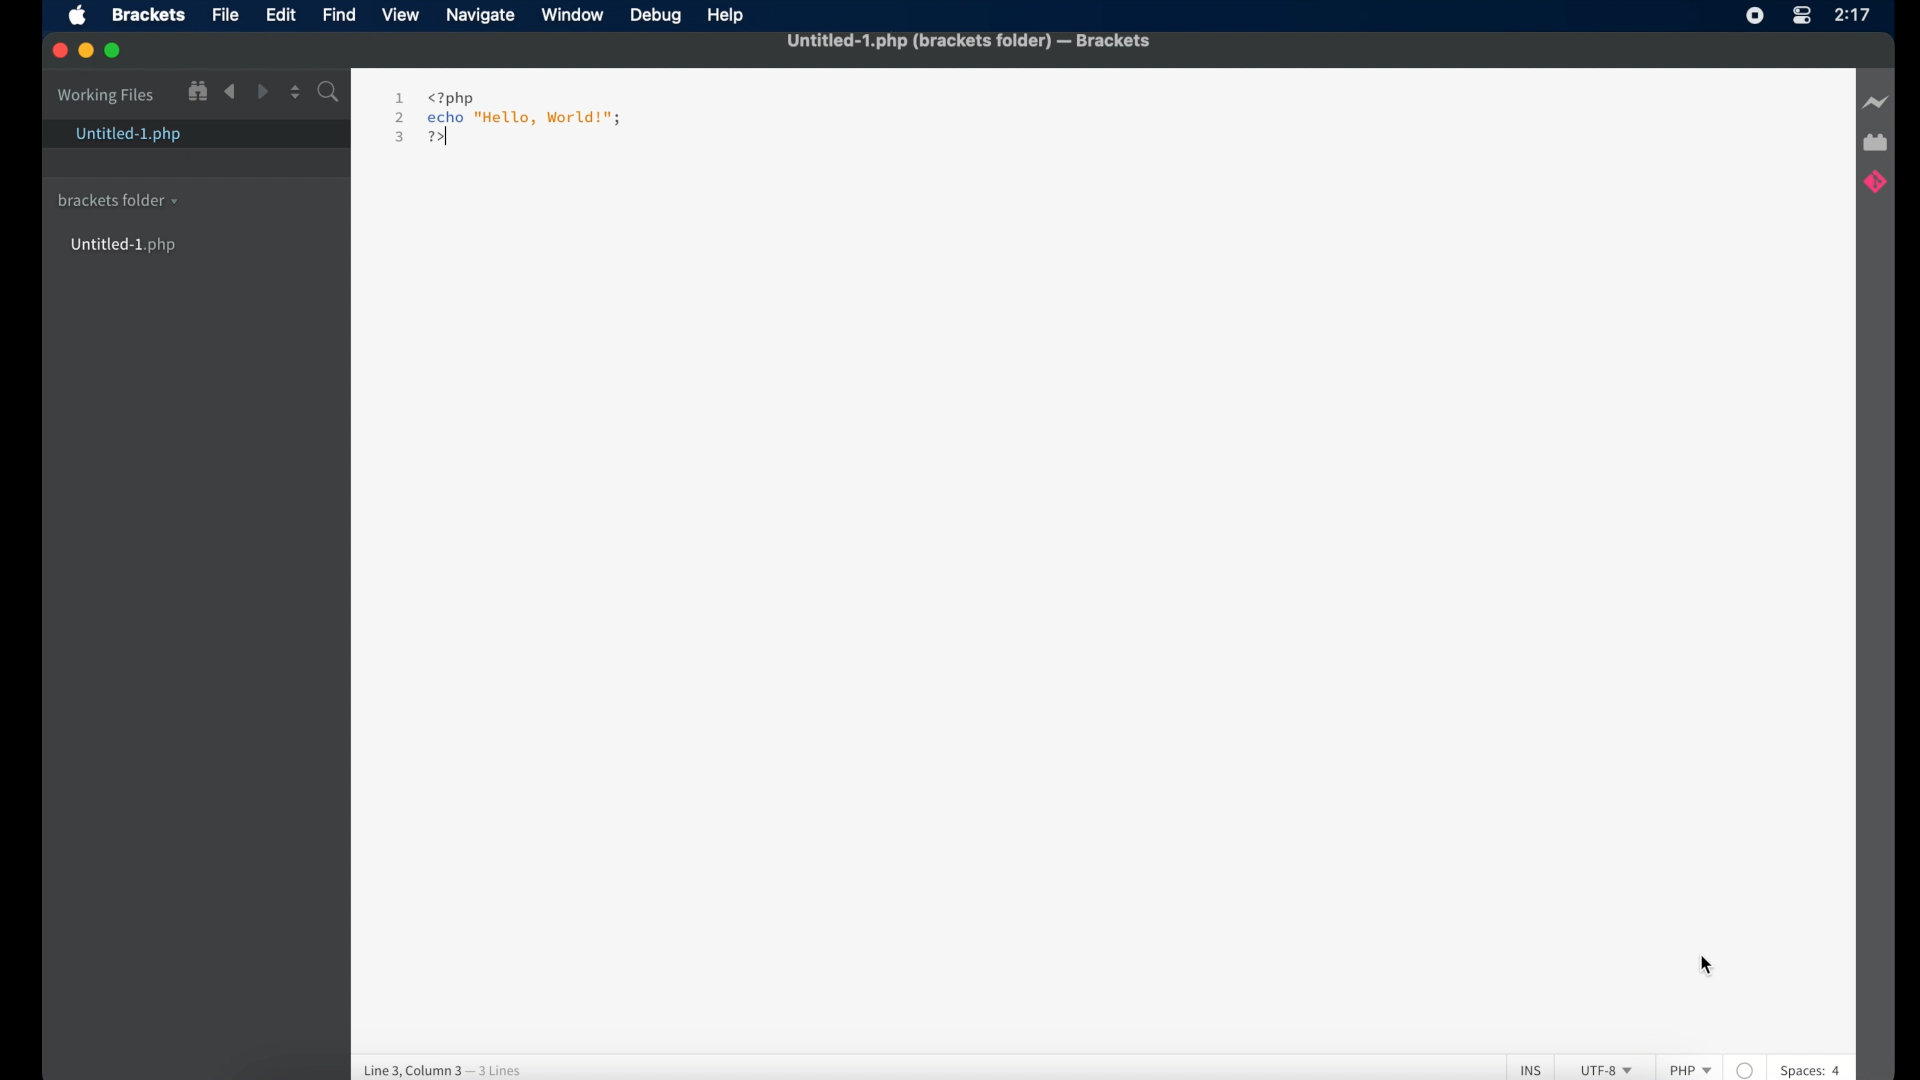  Describe the element at coordinates (1523, 1070) in the screenshot. I see `INS` at that location.